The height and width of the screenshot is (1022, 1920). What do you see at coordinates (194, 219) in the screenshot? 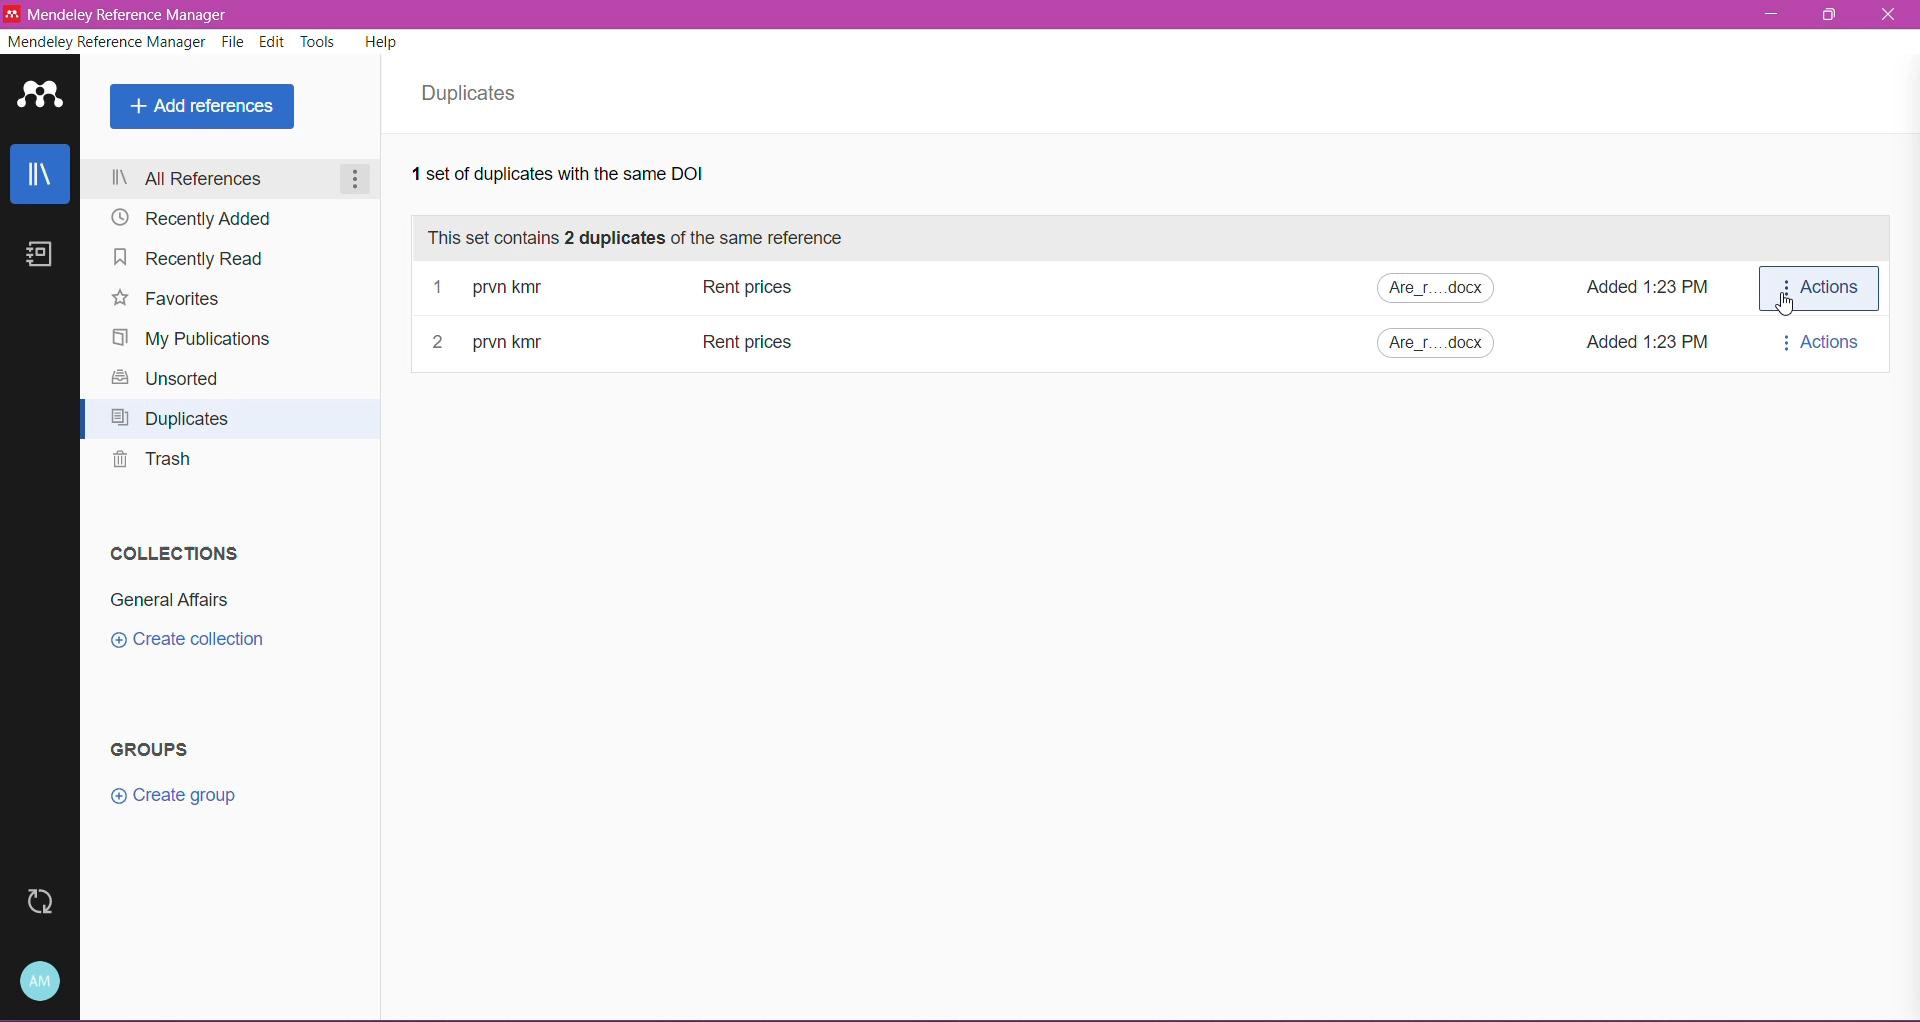
I see `Recently Added` at bounding box center [194, 219].